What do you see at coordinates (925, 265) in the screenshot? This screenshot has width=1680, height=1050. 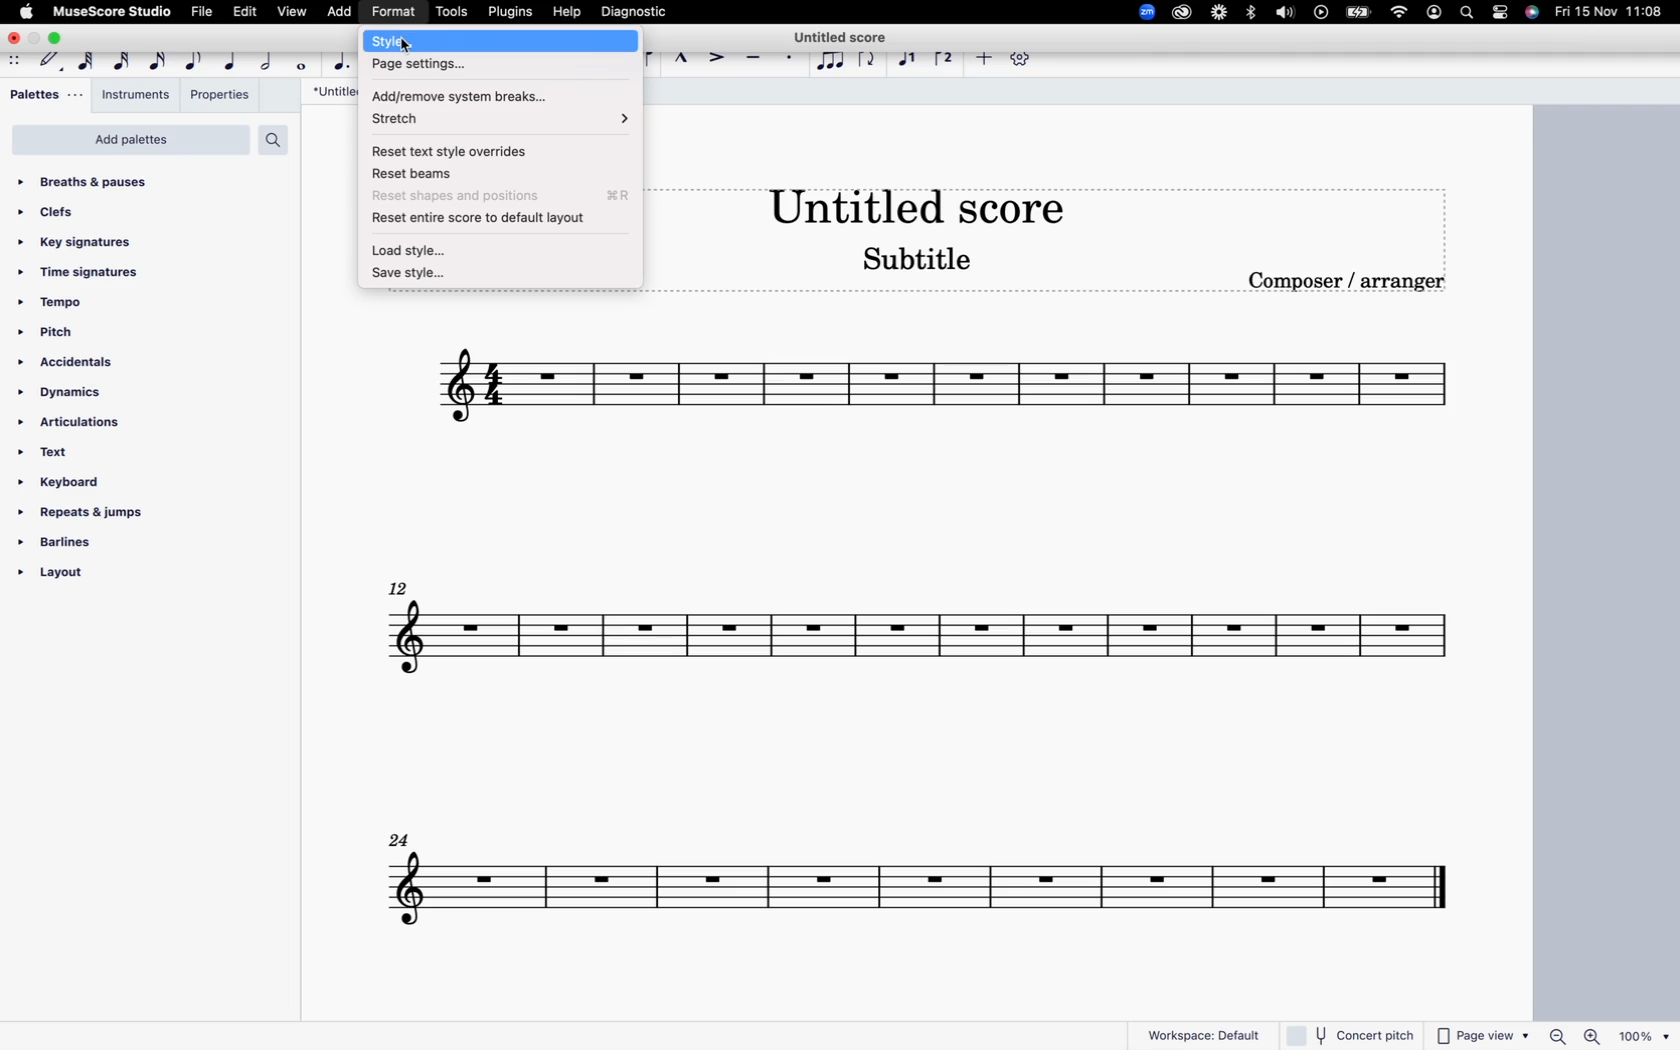 I see `score subtitle` at bounding box center [925, 265].